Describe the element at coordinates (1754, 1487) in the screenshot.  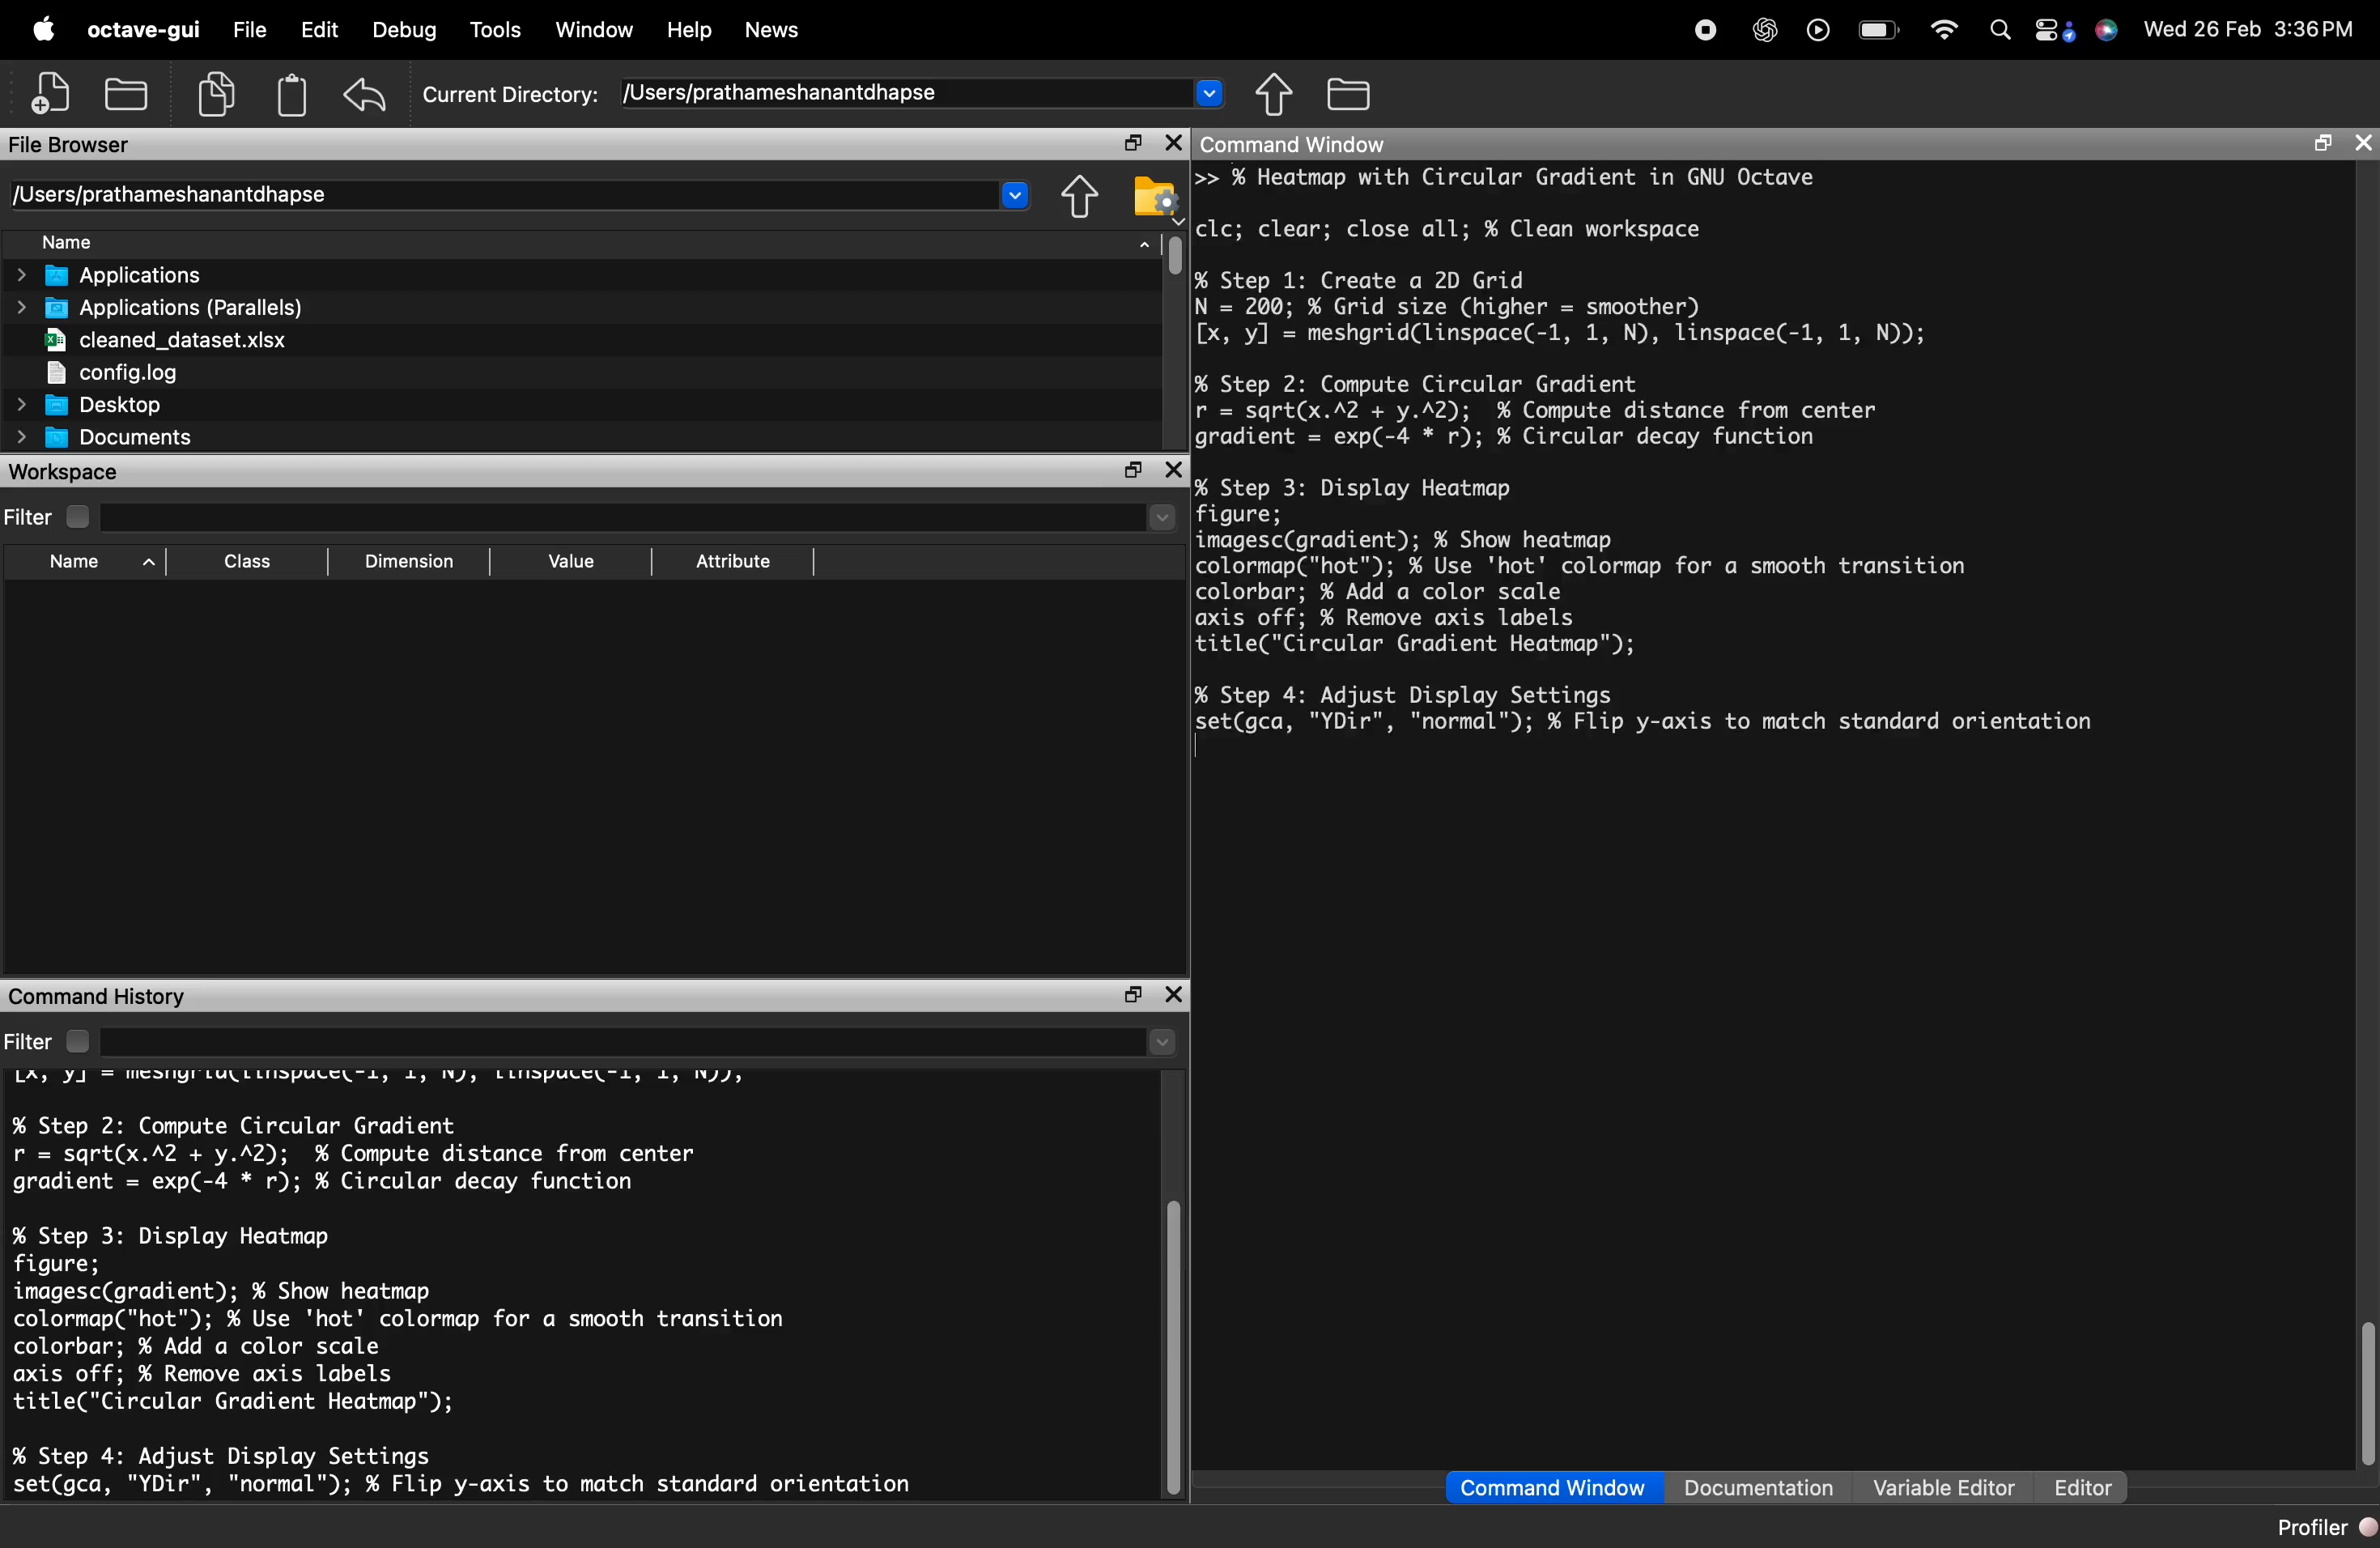
I see `Documentation` at that location.